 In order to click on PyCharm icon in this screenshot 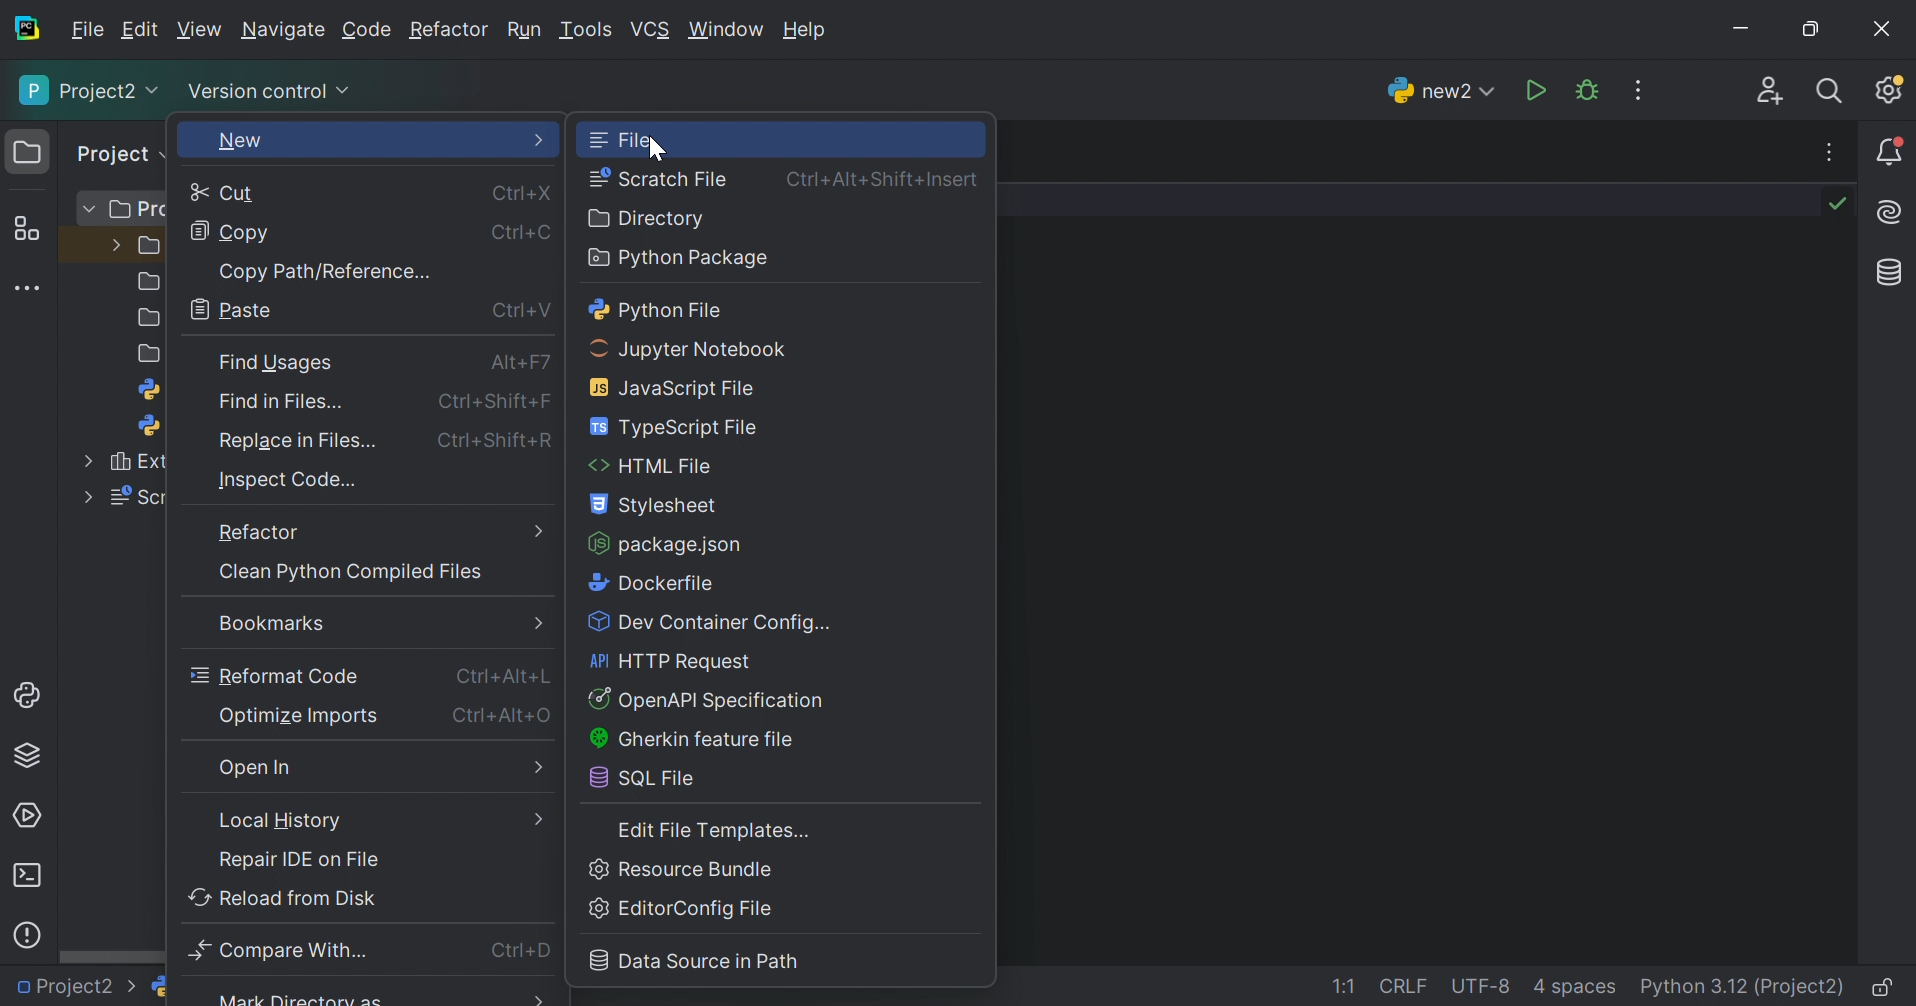, I will do `click(31, 29)`.